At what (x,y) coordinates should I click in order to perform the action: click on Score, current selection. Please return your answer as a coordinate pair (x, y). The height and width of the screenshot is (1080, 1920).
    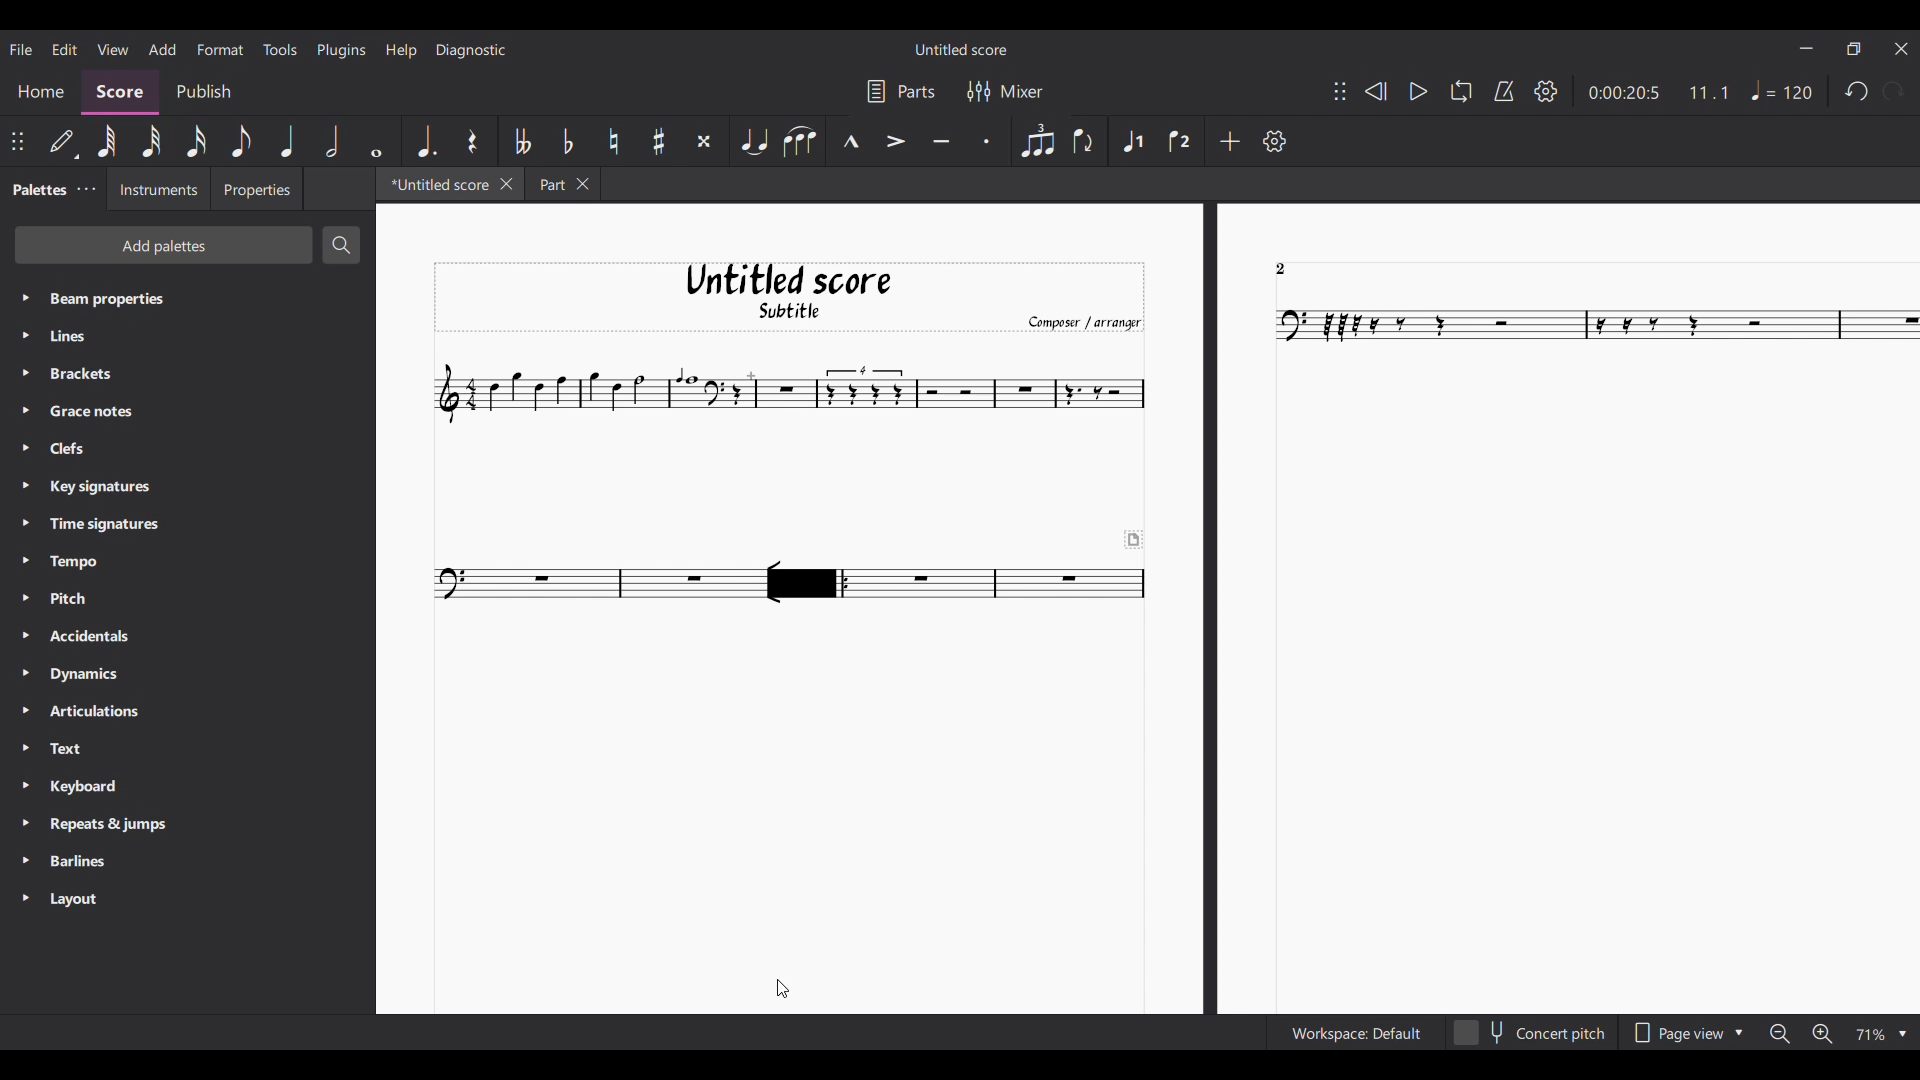
    Looking at the image, I should click on (120, 93).